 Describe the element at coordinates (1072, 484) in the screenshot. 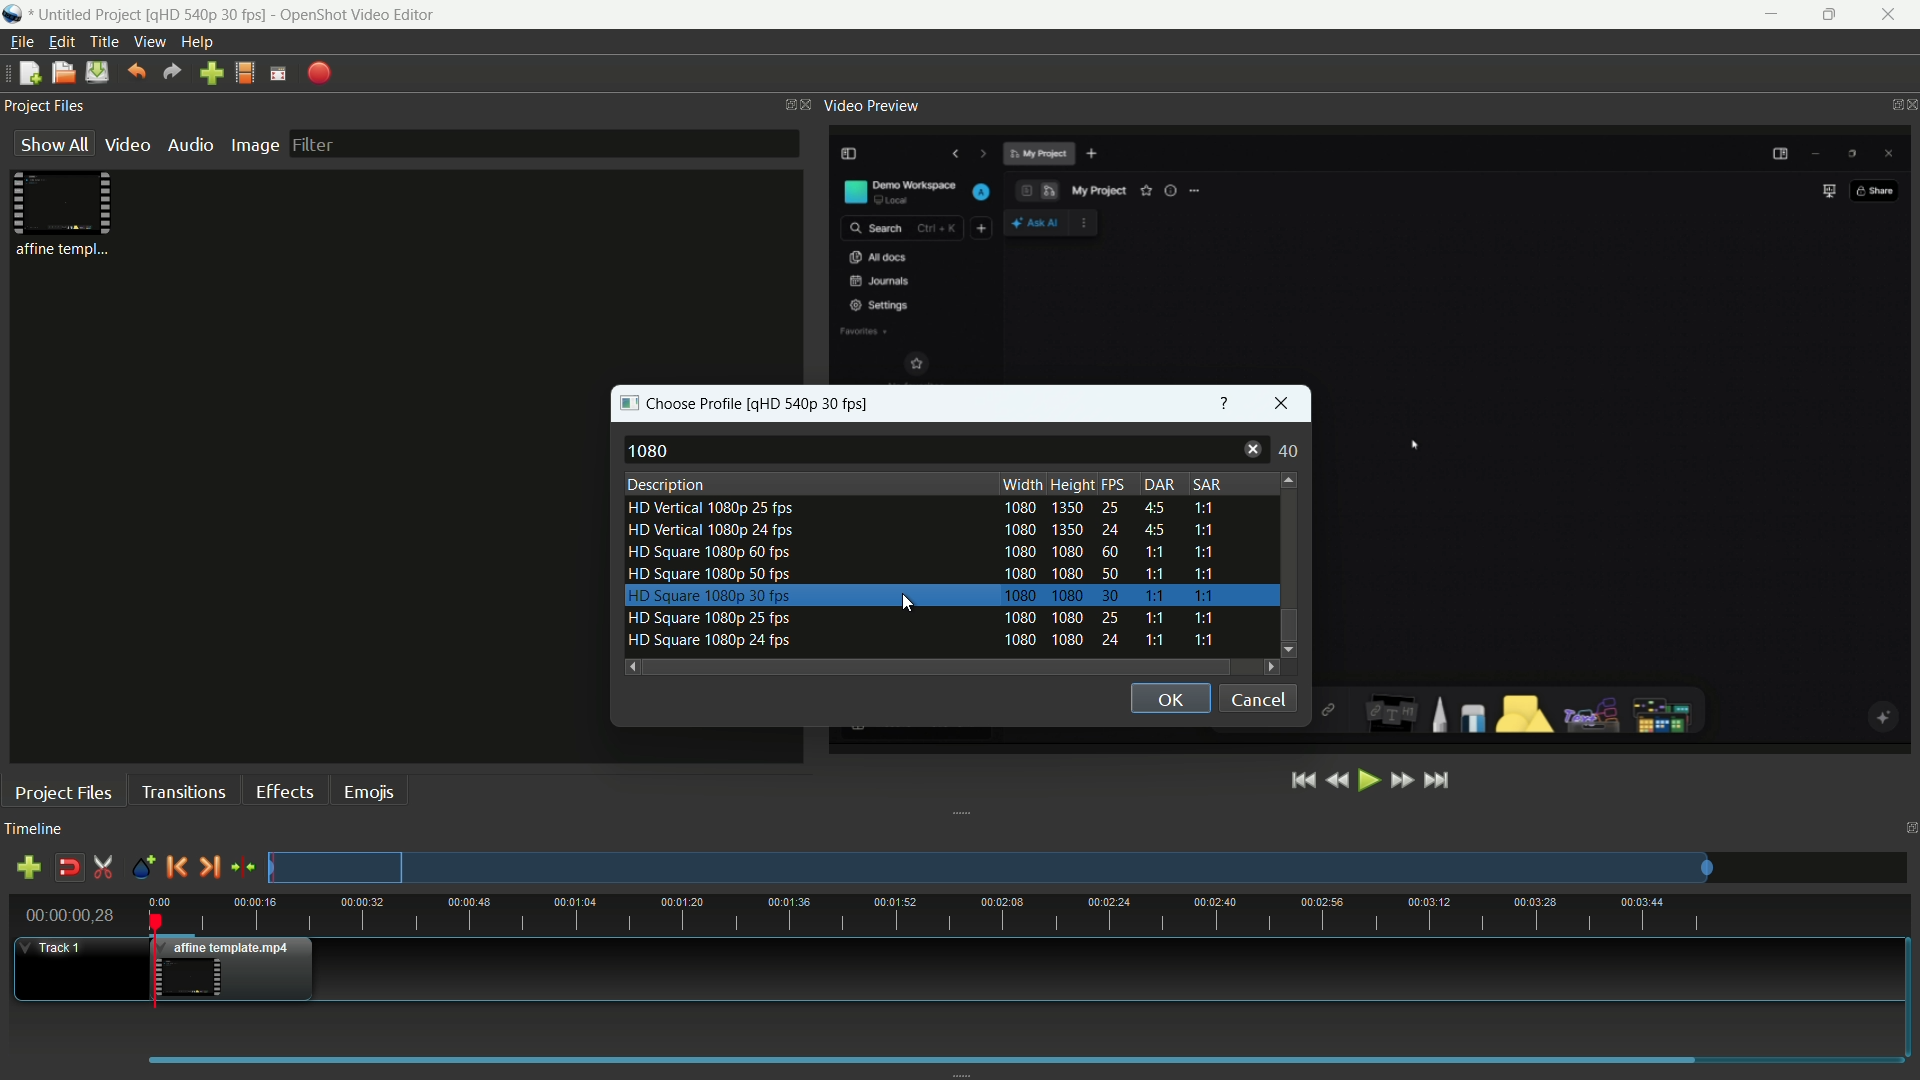

I see `height` at that location.